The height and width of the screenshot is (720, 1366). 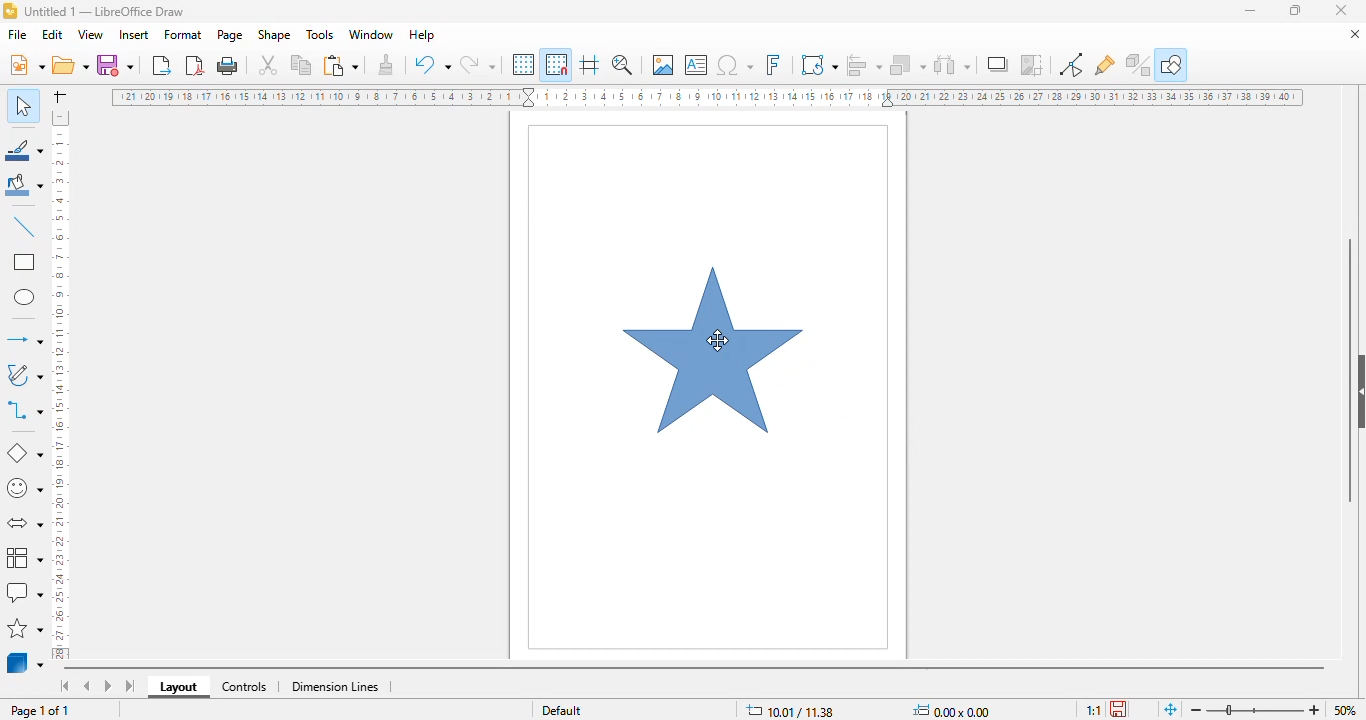 I want to click on cut, so click(x=267, y=64).